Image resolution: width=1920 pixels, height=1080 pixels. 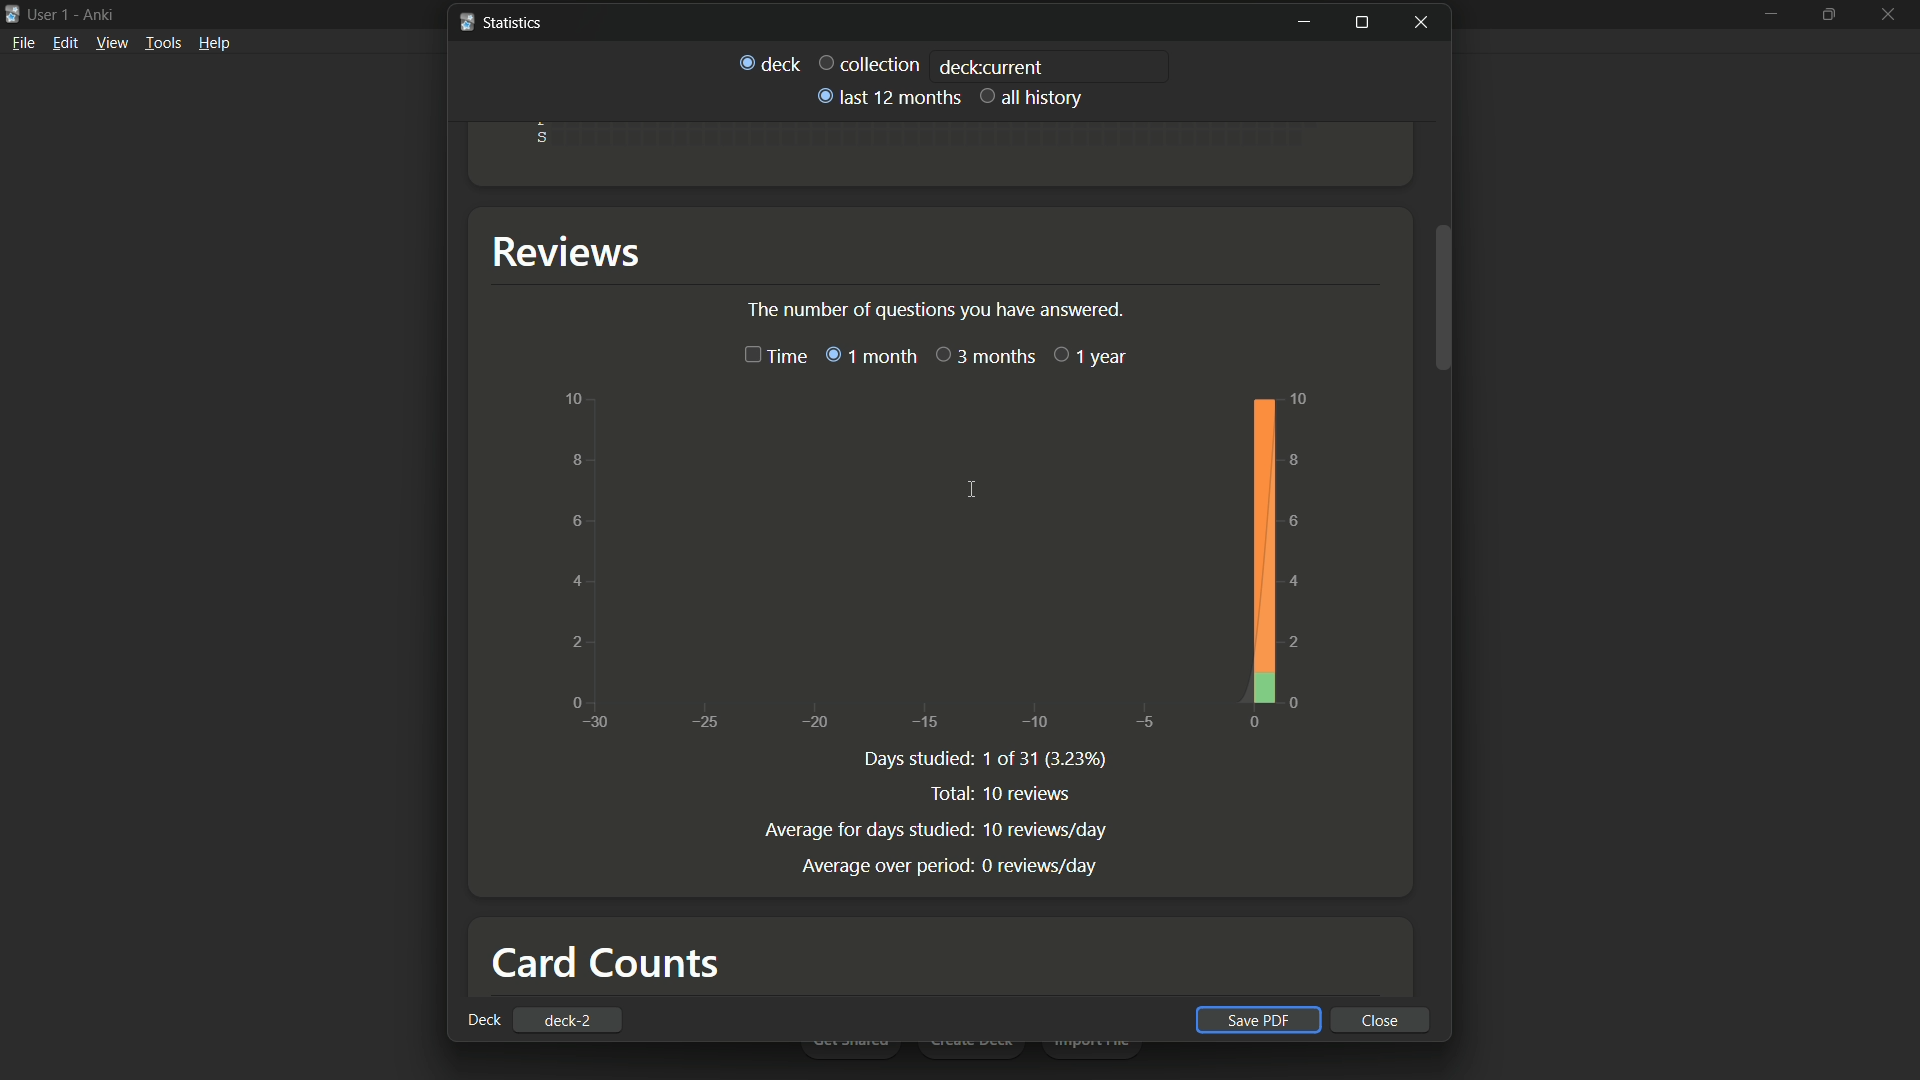 I want to click on View, so click(x=112, y=47).